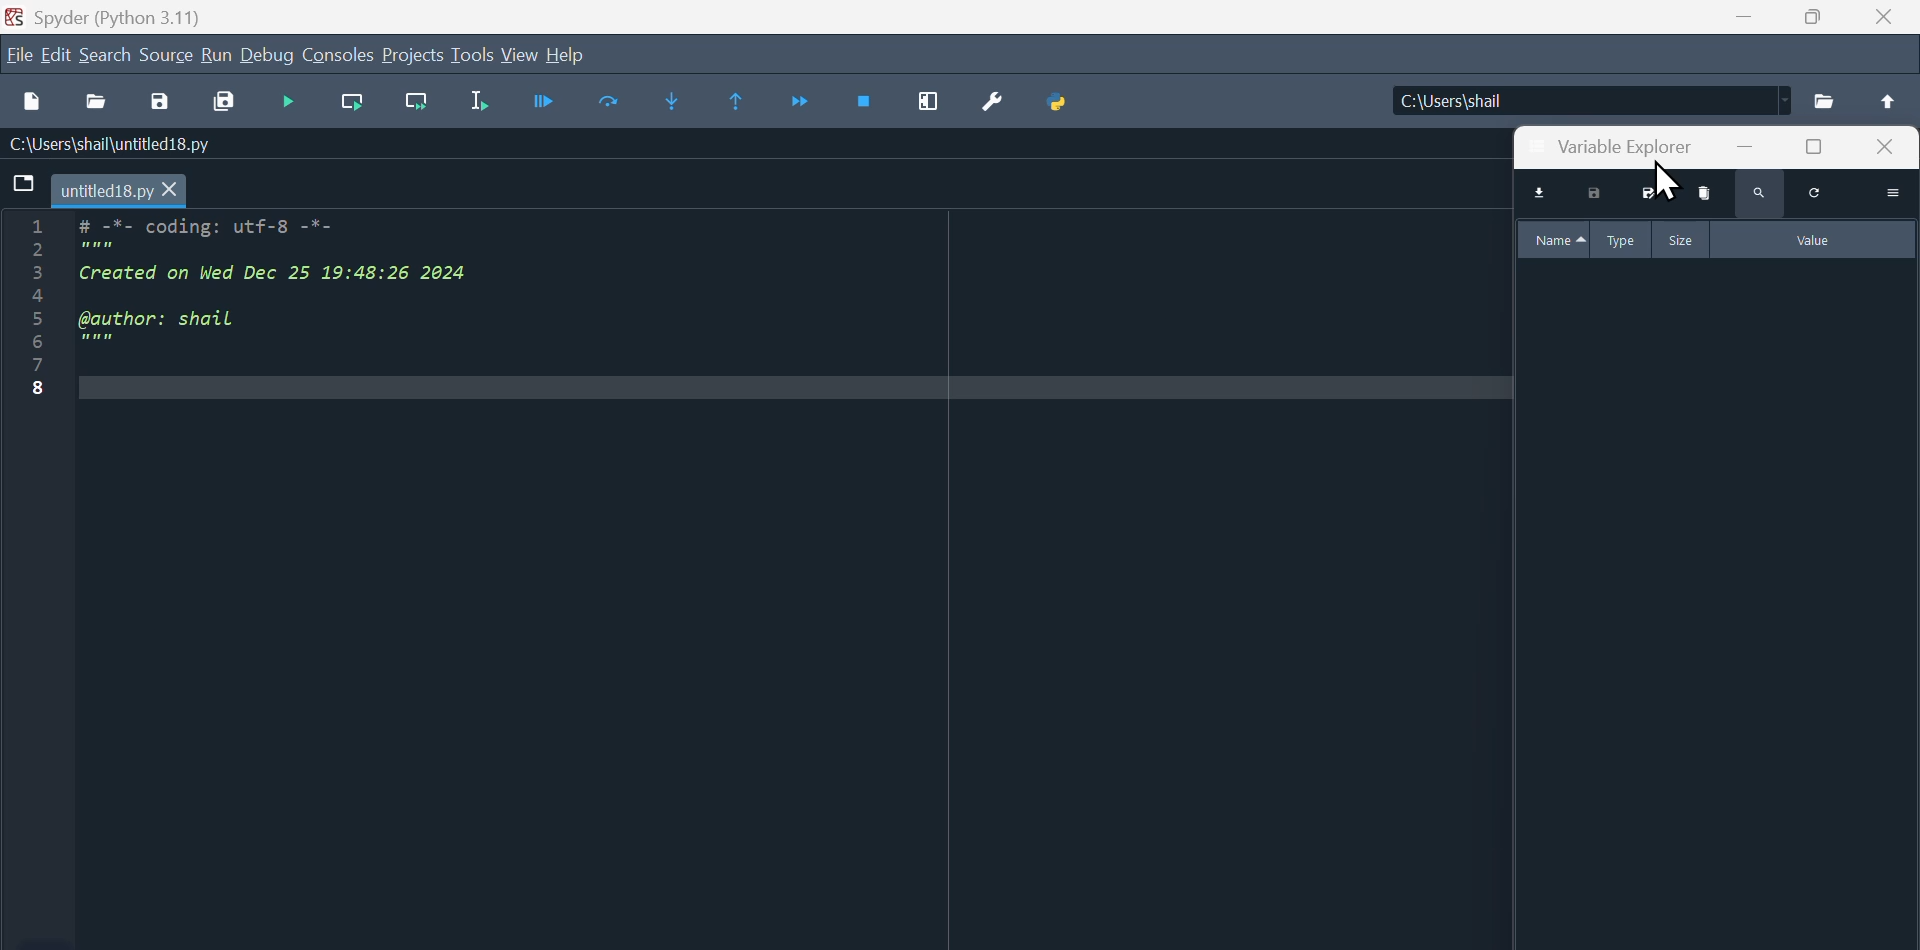 Image resolution: width=1920 pixels, height=950 pixels. Describe the element at coordinates (1588, 98) in the screenshot. I see `Folder: C:\Users\shail` at that location.